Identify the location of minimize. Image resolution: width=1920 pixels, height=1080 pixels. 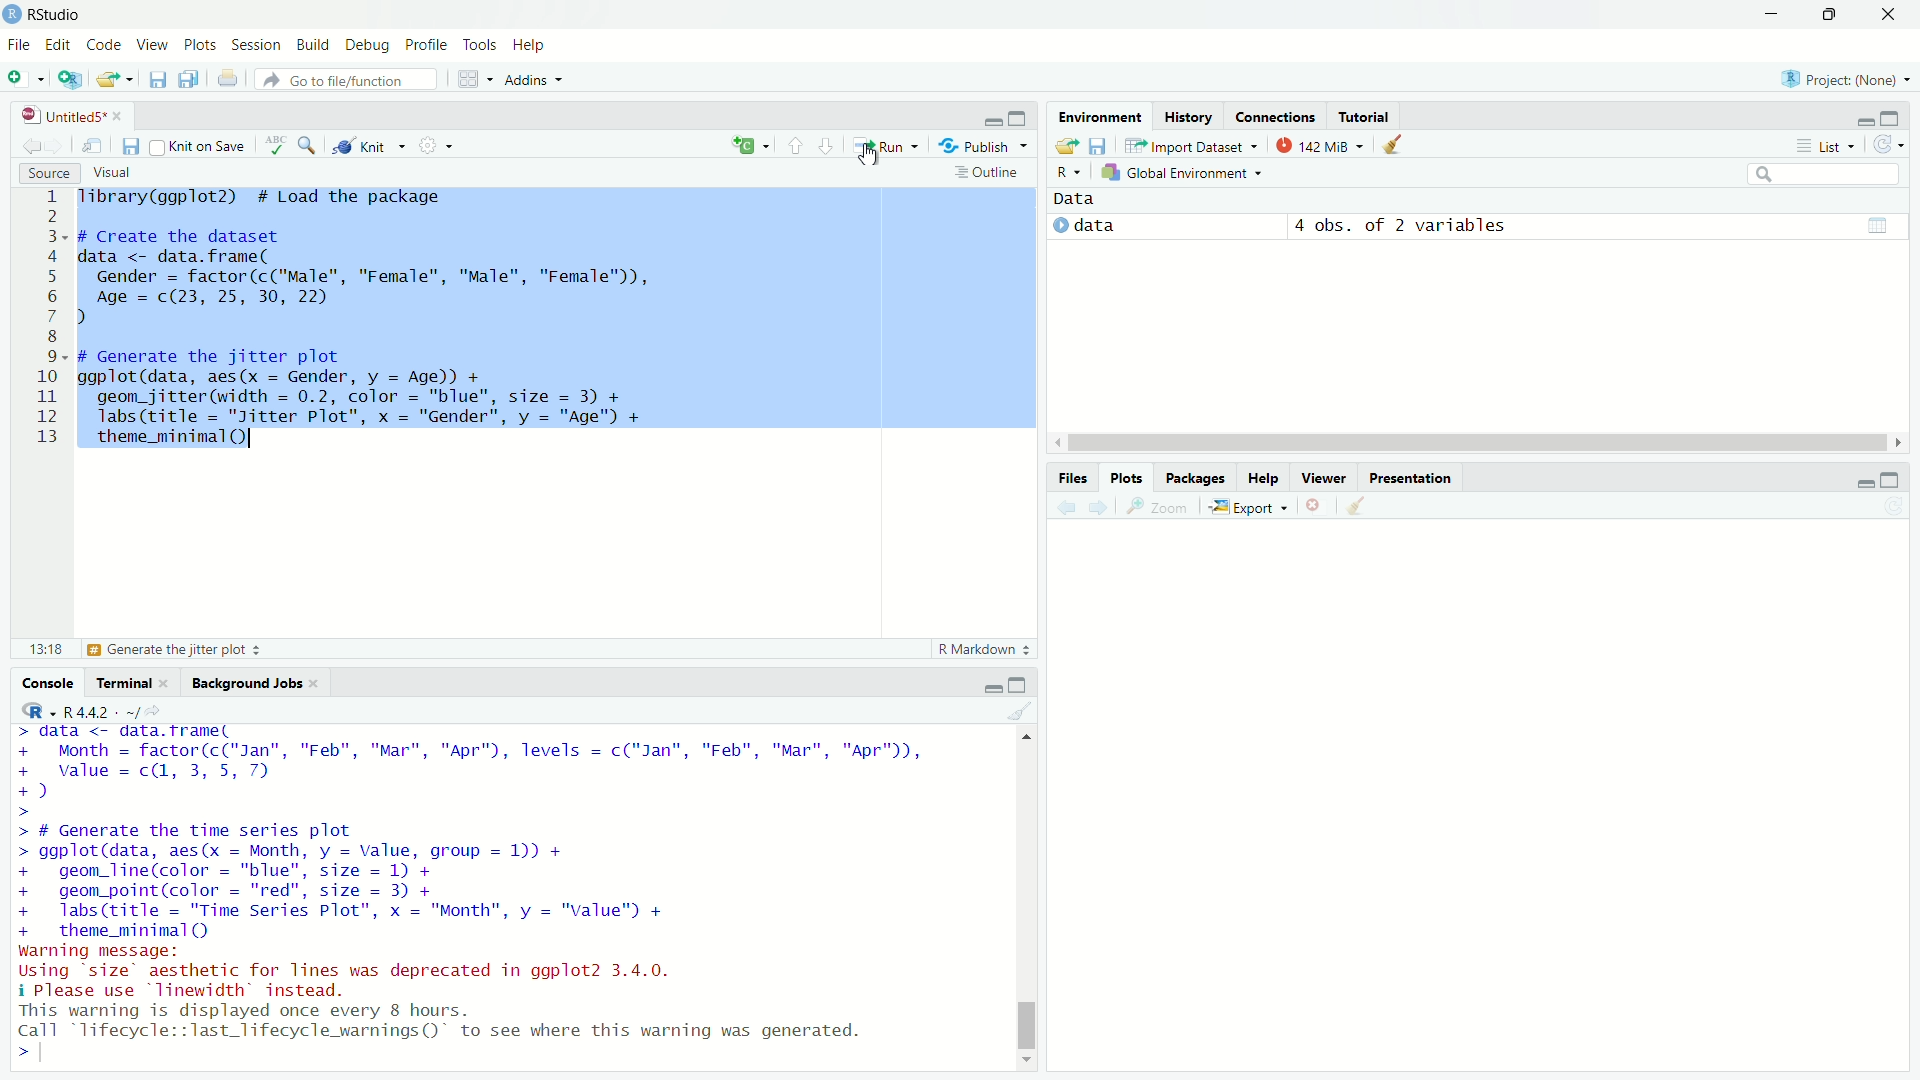
(992, 116).